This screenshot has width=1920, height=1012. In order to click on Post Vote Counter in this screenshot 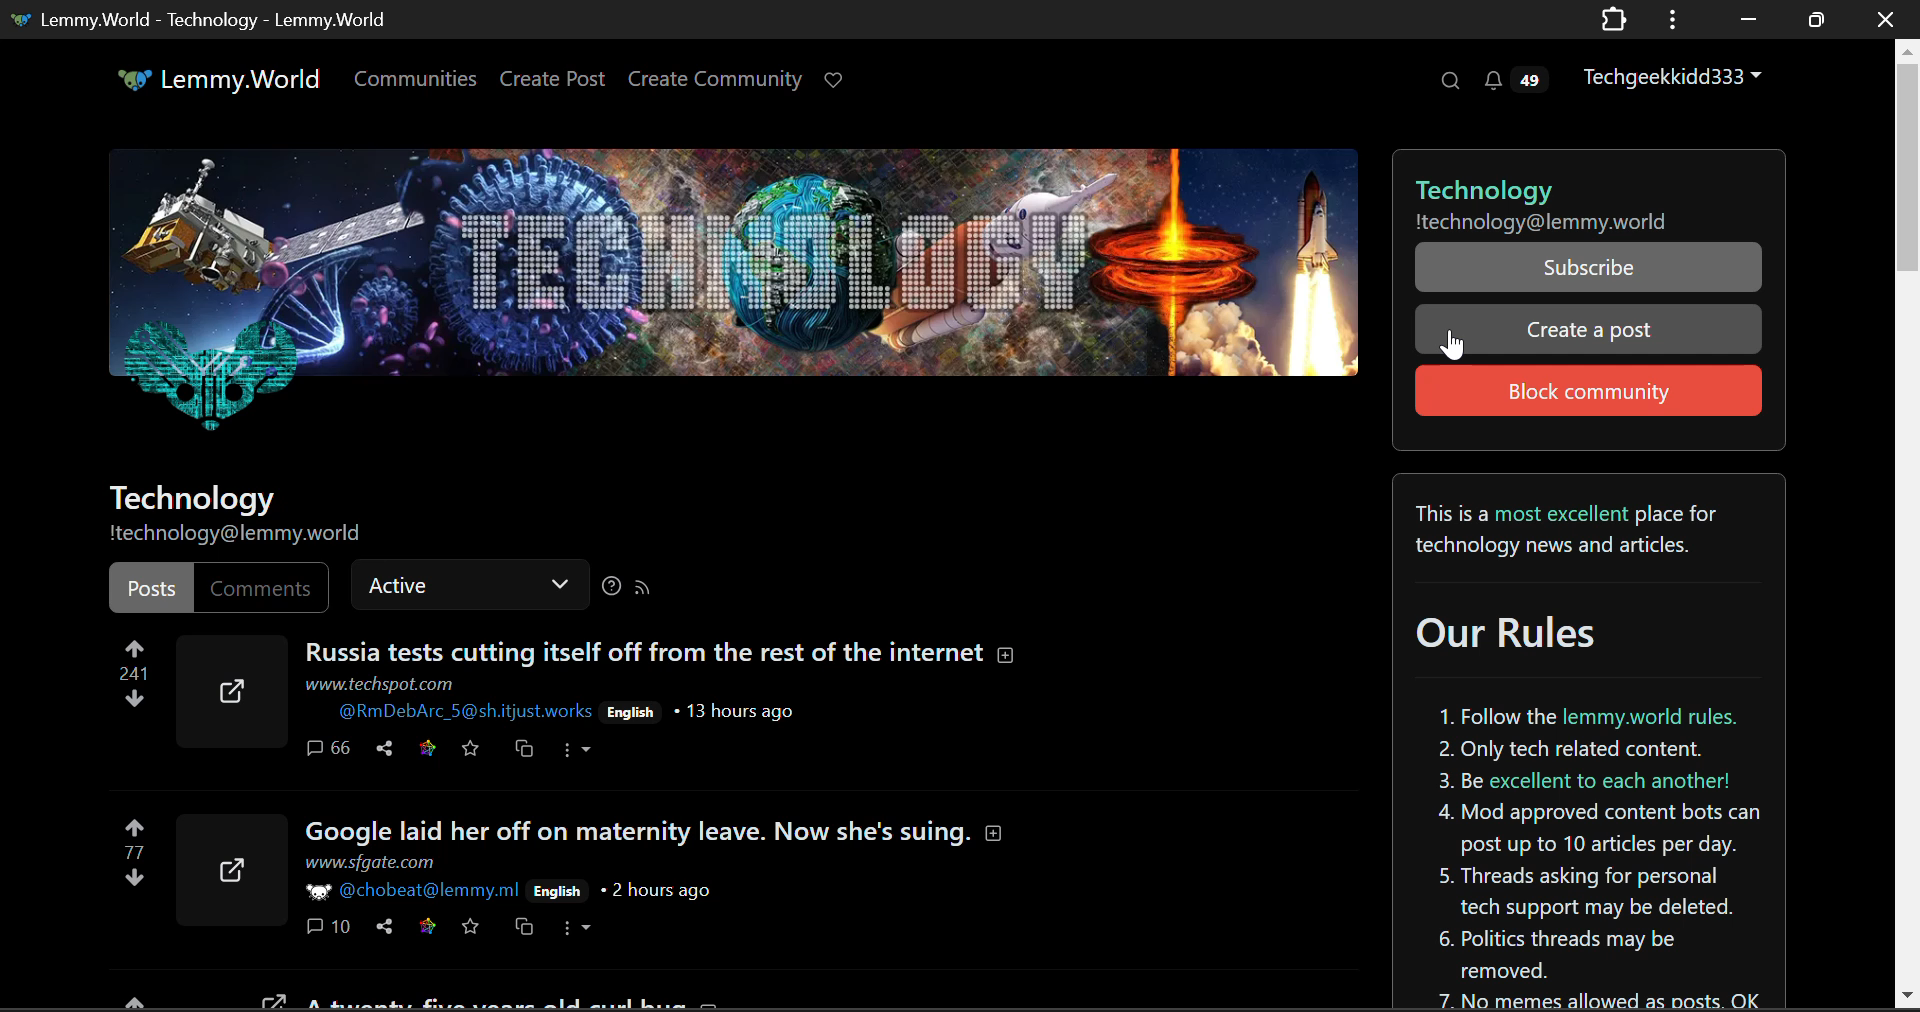, I will do `click(136, 853)`.